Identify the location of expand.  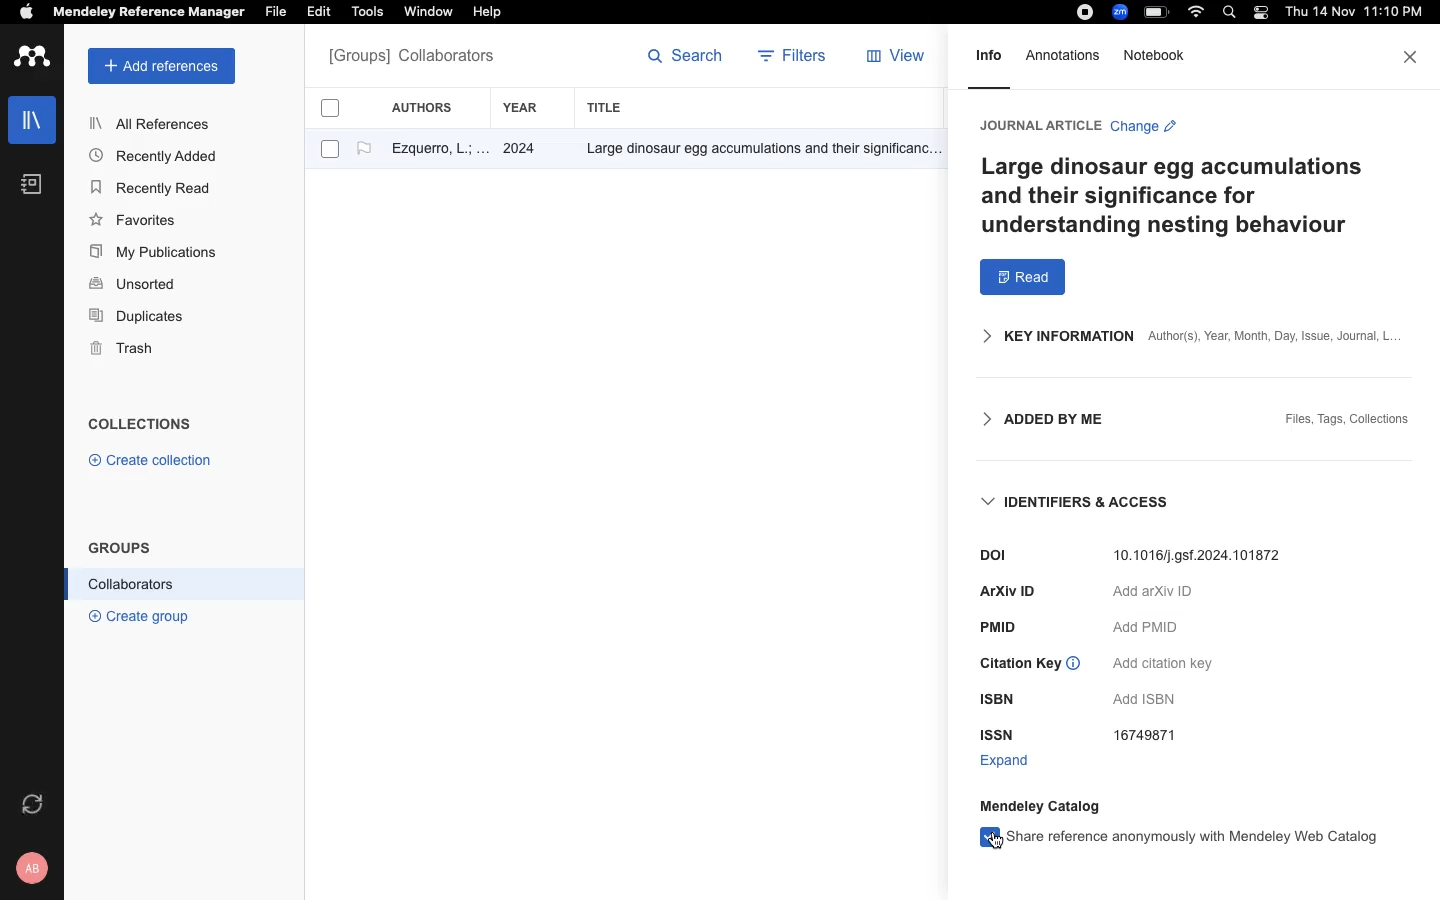
(1005, 761).